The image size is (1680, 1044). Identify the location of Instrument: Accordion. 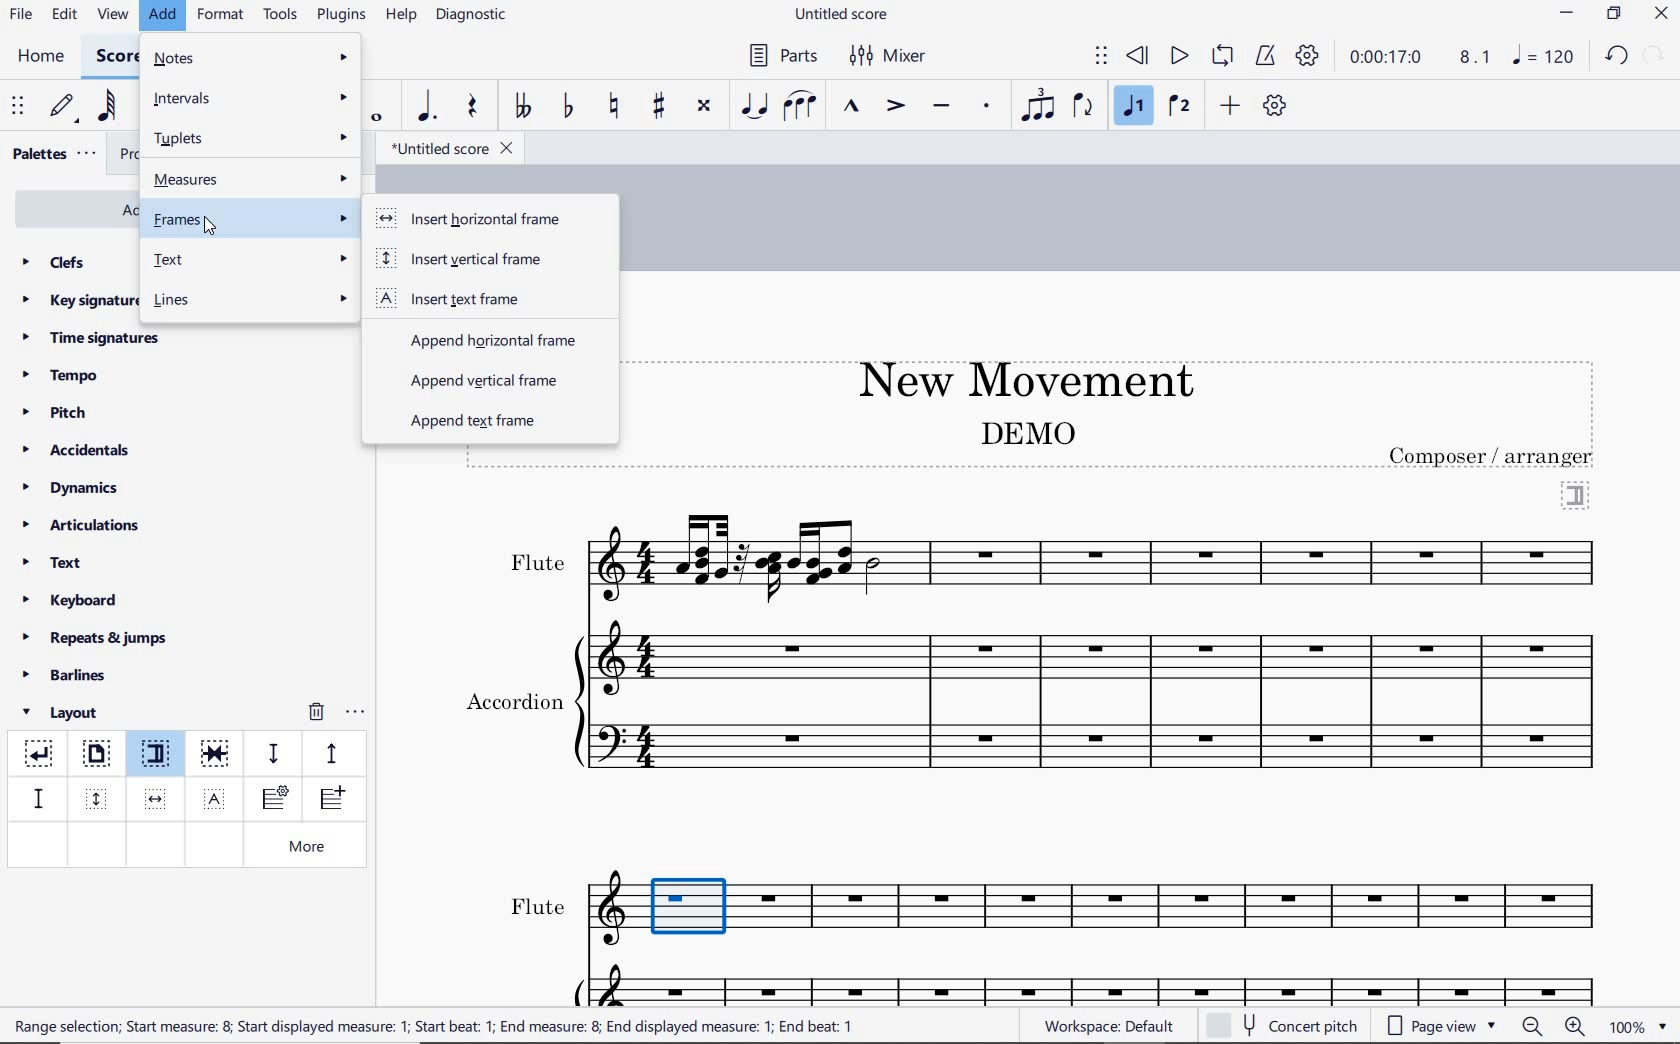
(1097, 702).